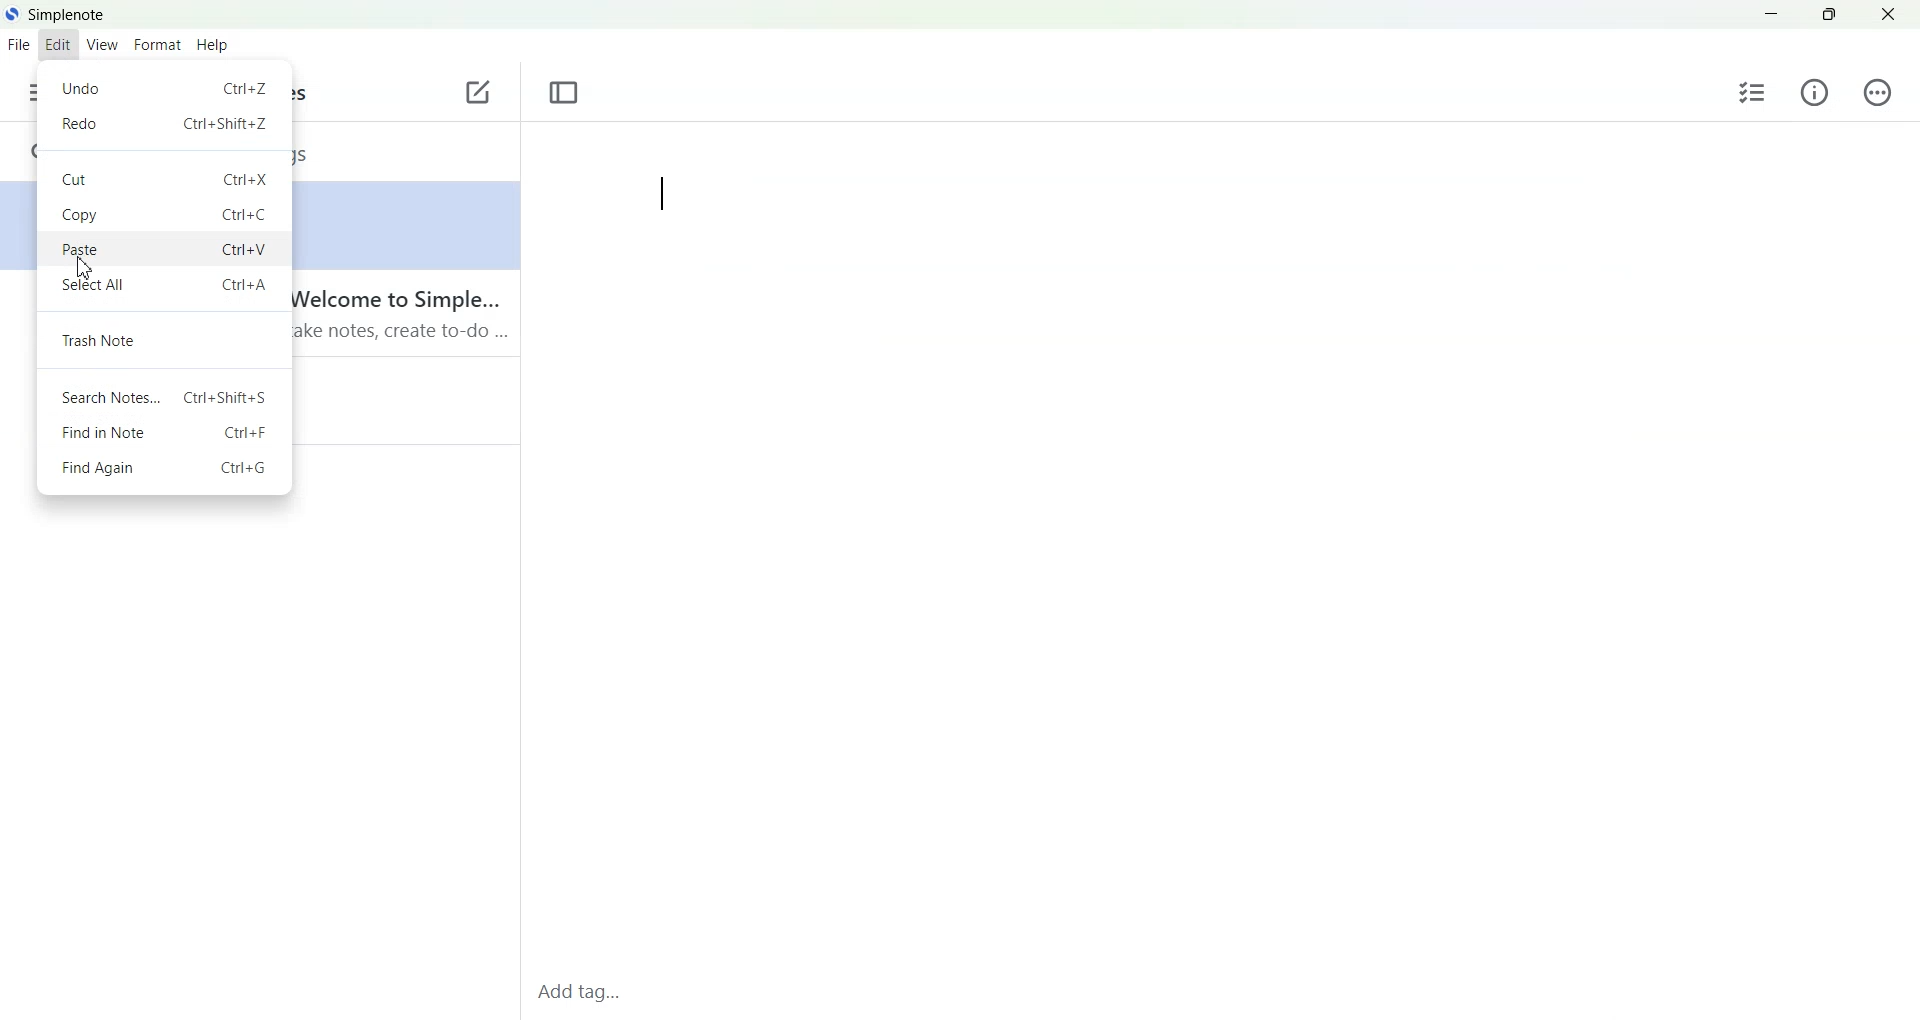 This screenshot has height=1020, width=1920. Describe the element at coordinates (85, 268) in the screenshot. I see `Cursor` at that location.